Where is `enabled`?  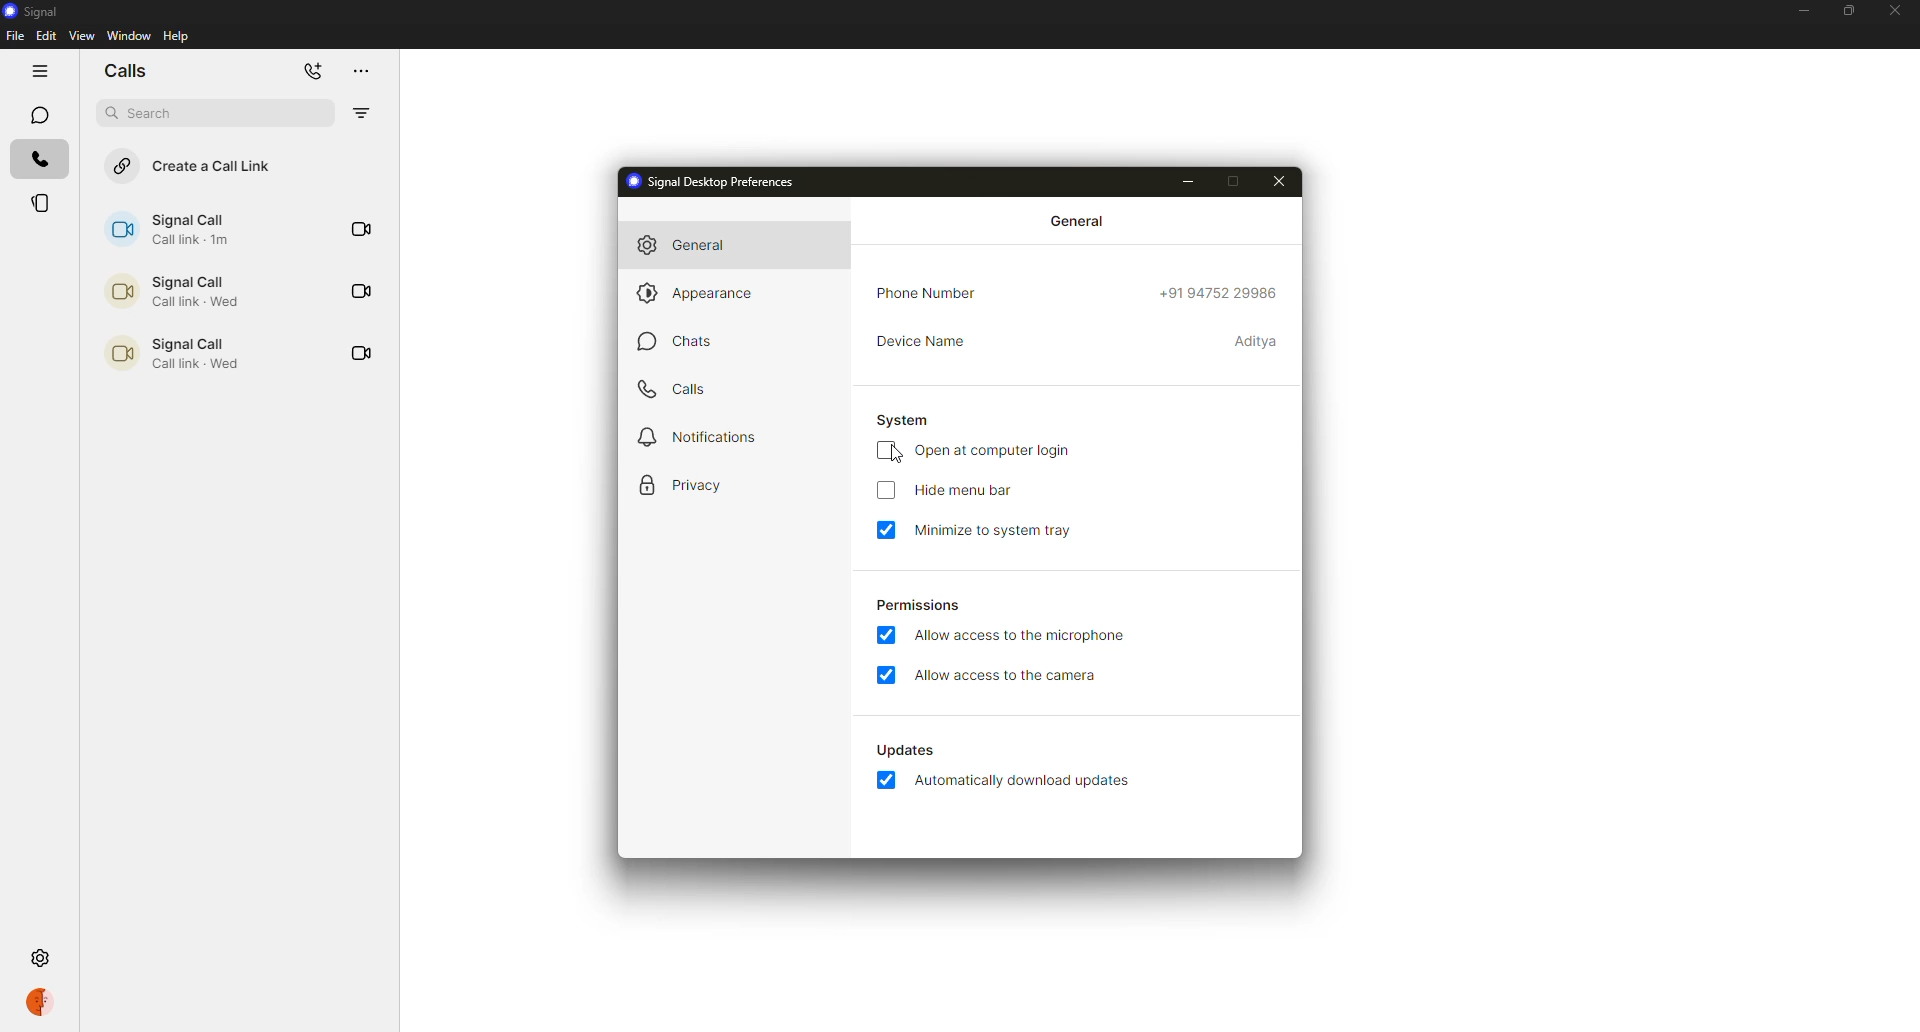 enabled is located at coordinates (888, 529).